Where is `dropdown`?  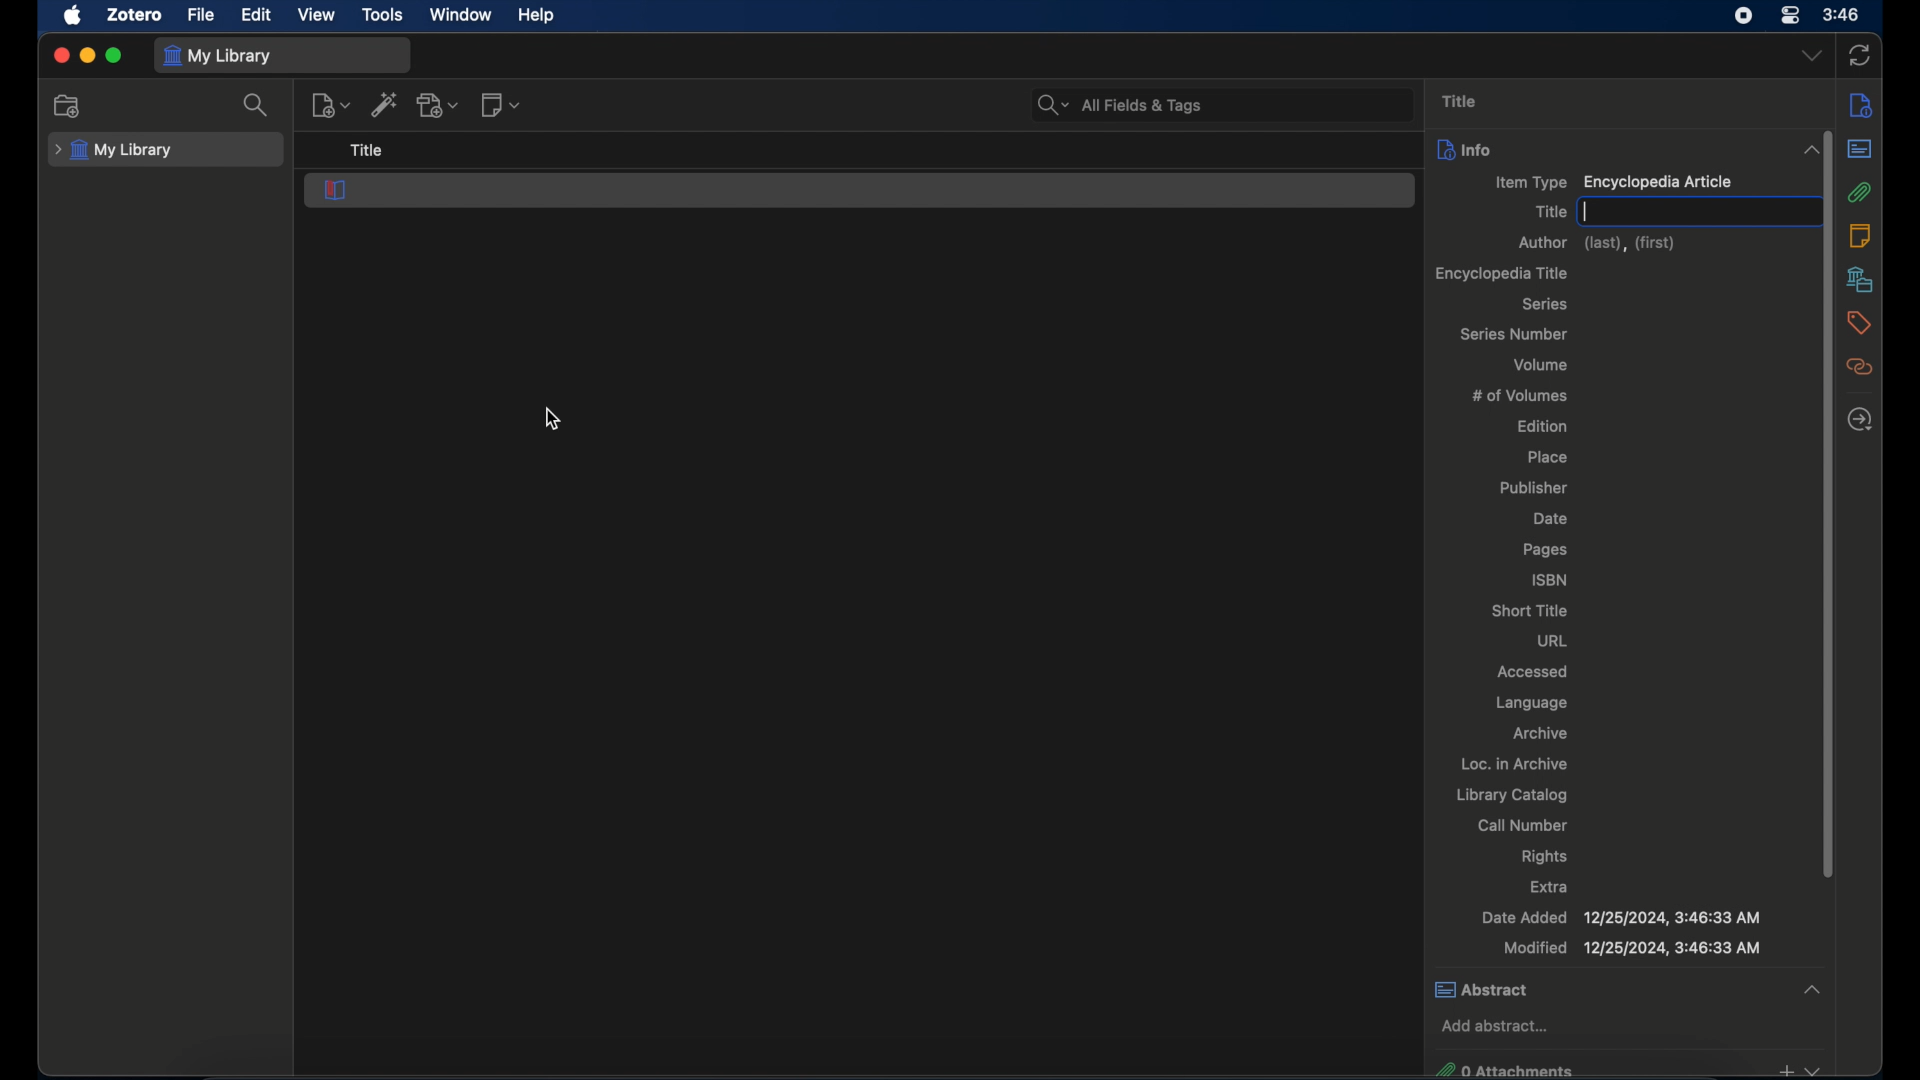
dropdown is located at coordinates (1812, 55).